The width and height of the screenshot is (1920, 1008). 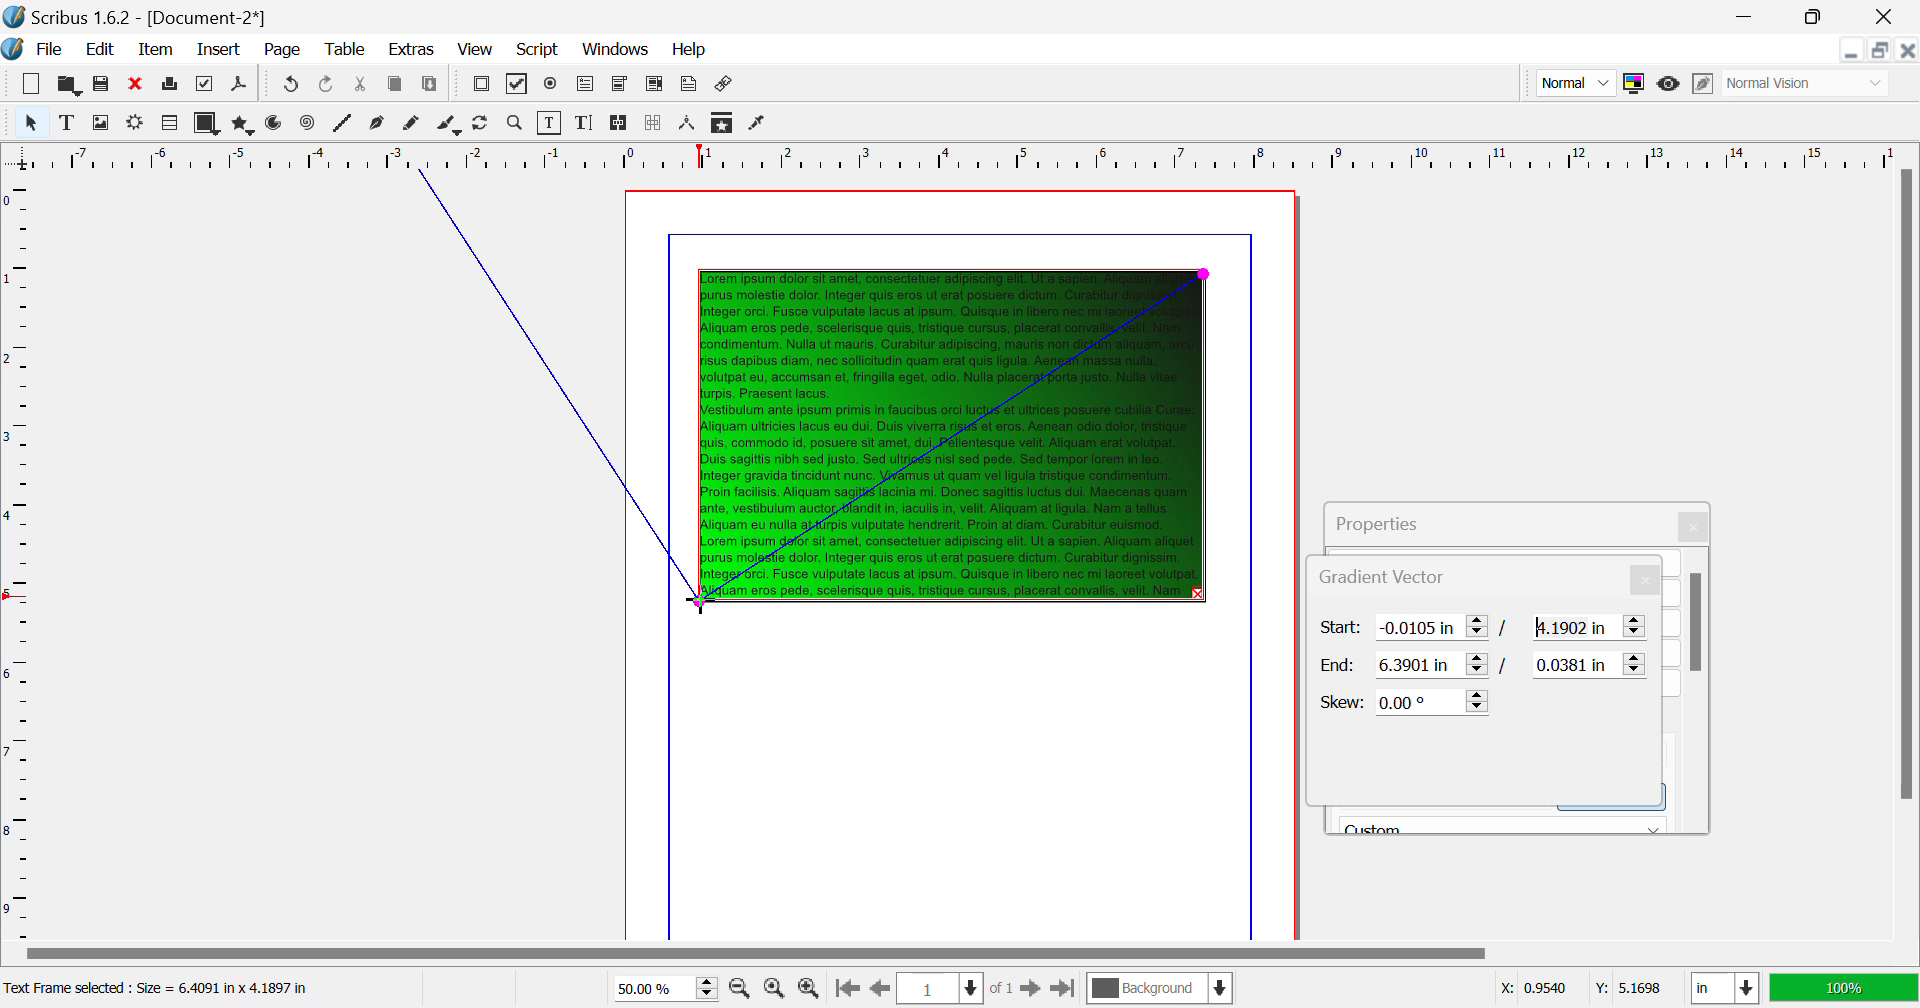 What do you see at coordinates (1062, 989) in the screenshot?
I see `Last Page` at bounding box center [1062, 989].